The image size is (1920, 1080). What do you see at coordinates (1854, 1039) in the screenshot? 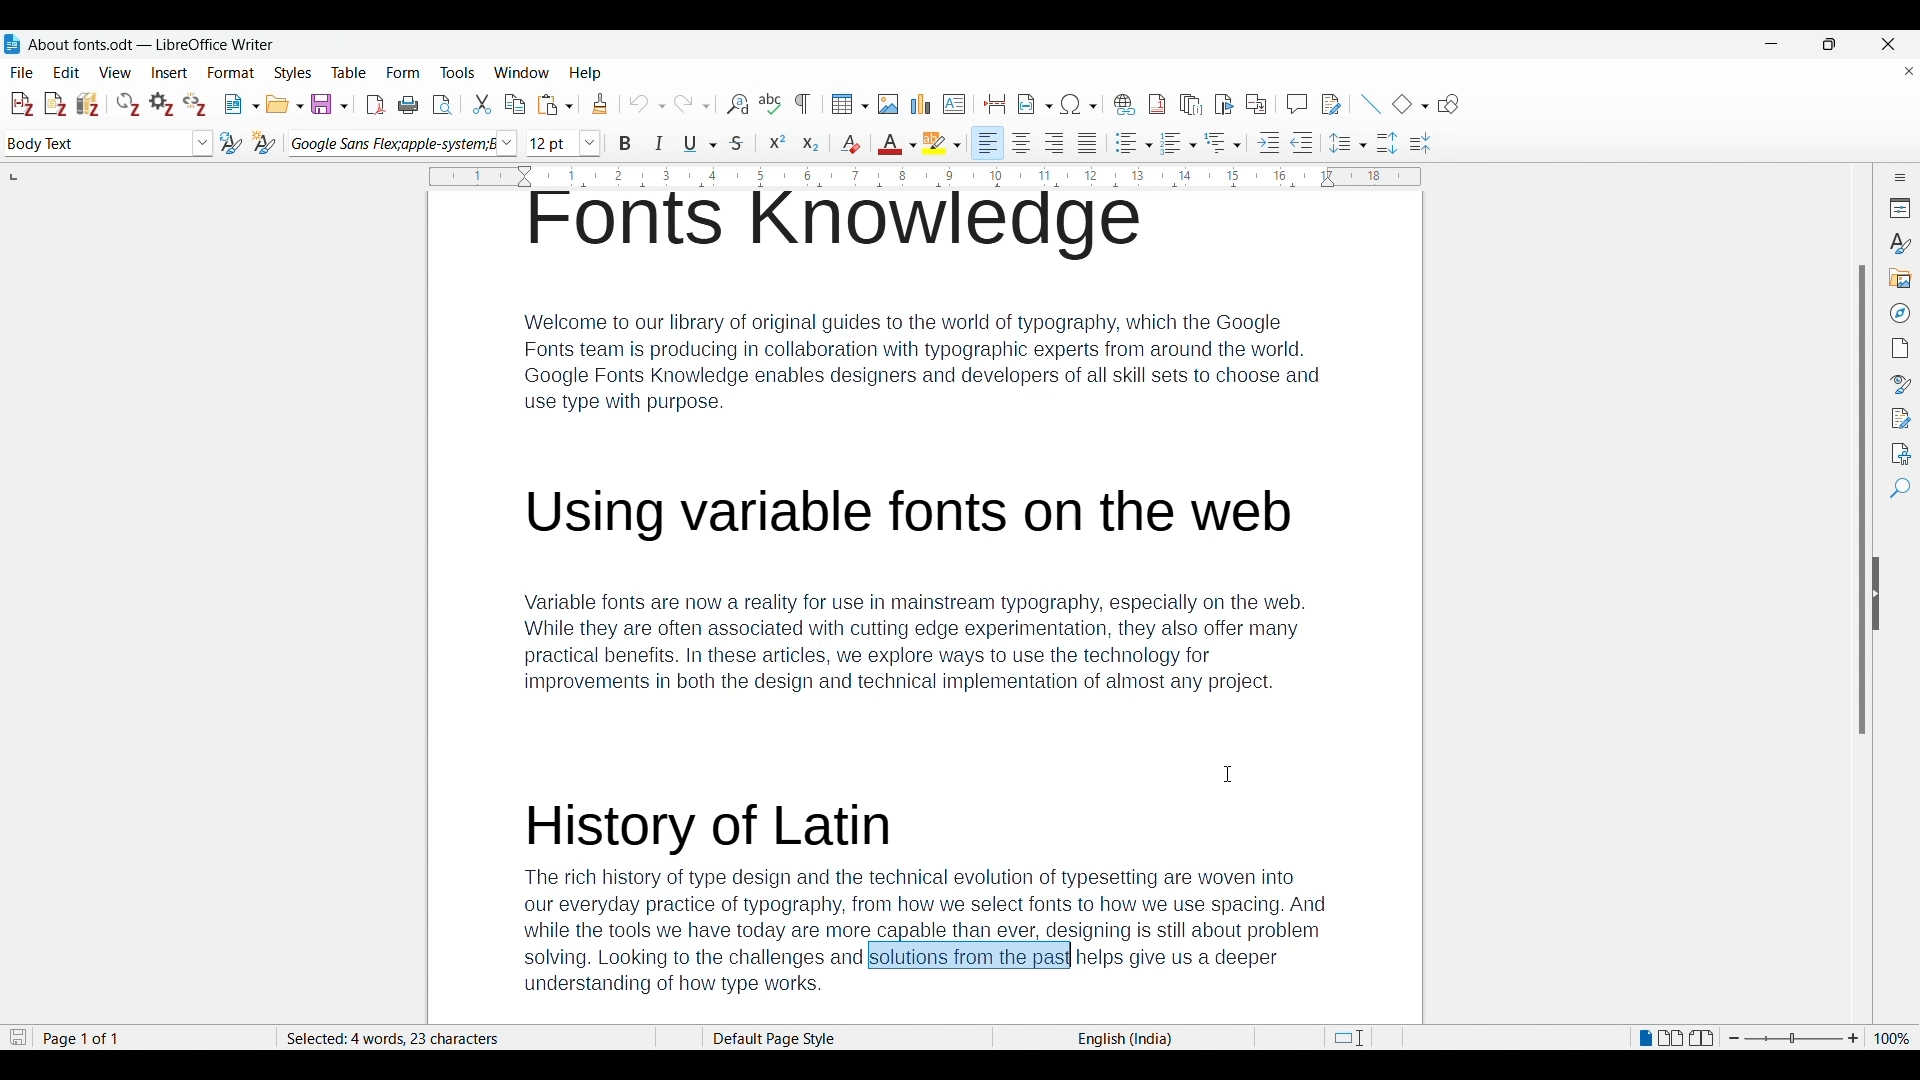
I see `Zoom in` at bounding box center [1854, 1039].